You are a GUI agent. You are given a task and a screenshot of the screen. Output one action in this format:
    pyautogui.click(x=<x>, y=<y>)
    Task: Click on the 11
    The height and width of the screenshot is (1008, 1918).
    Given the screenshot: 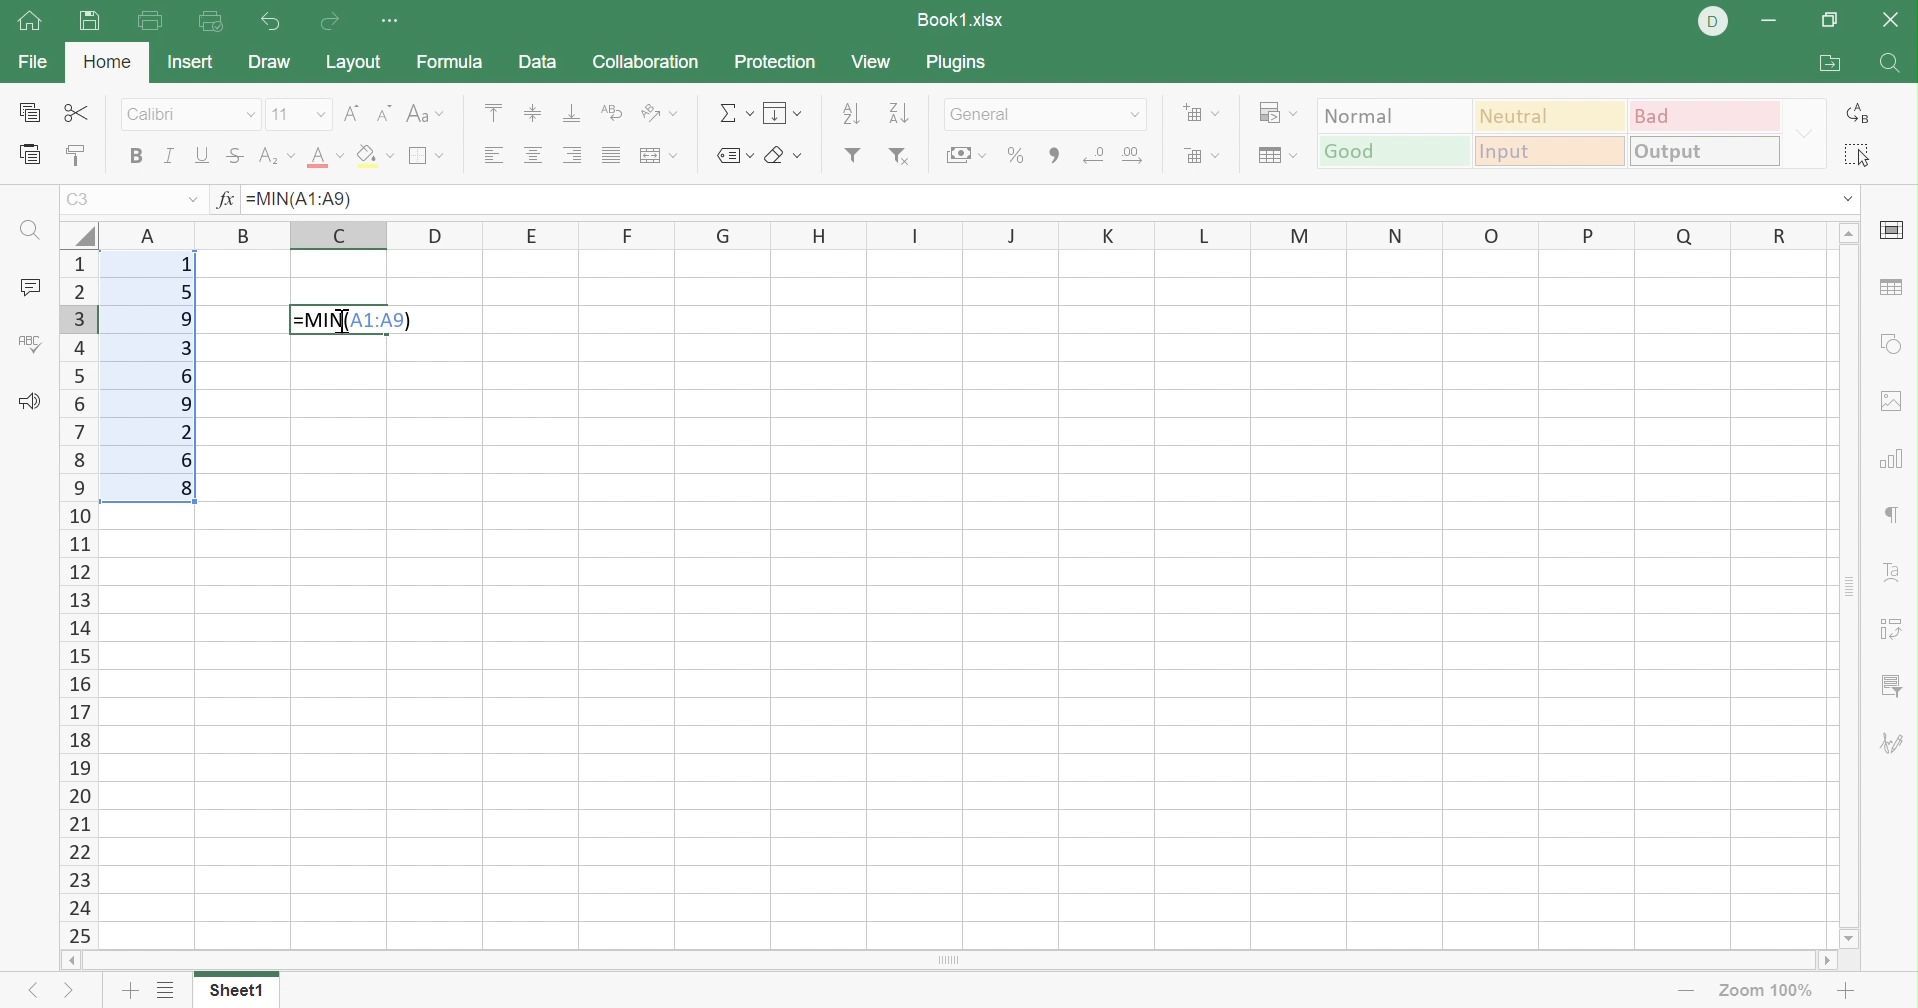 What is the action you would take?
    pyautogui.click(x=282, y=115)
    